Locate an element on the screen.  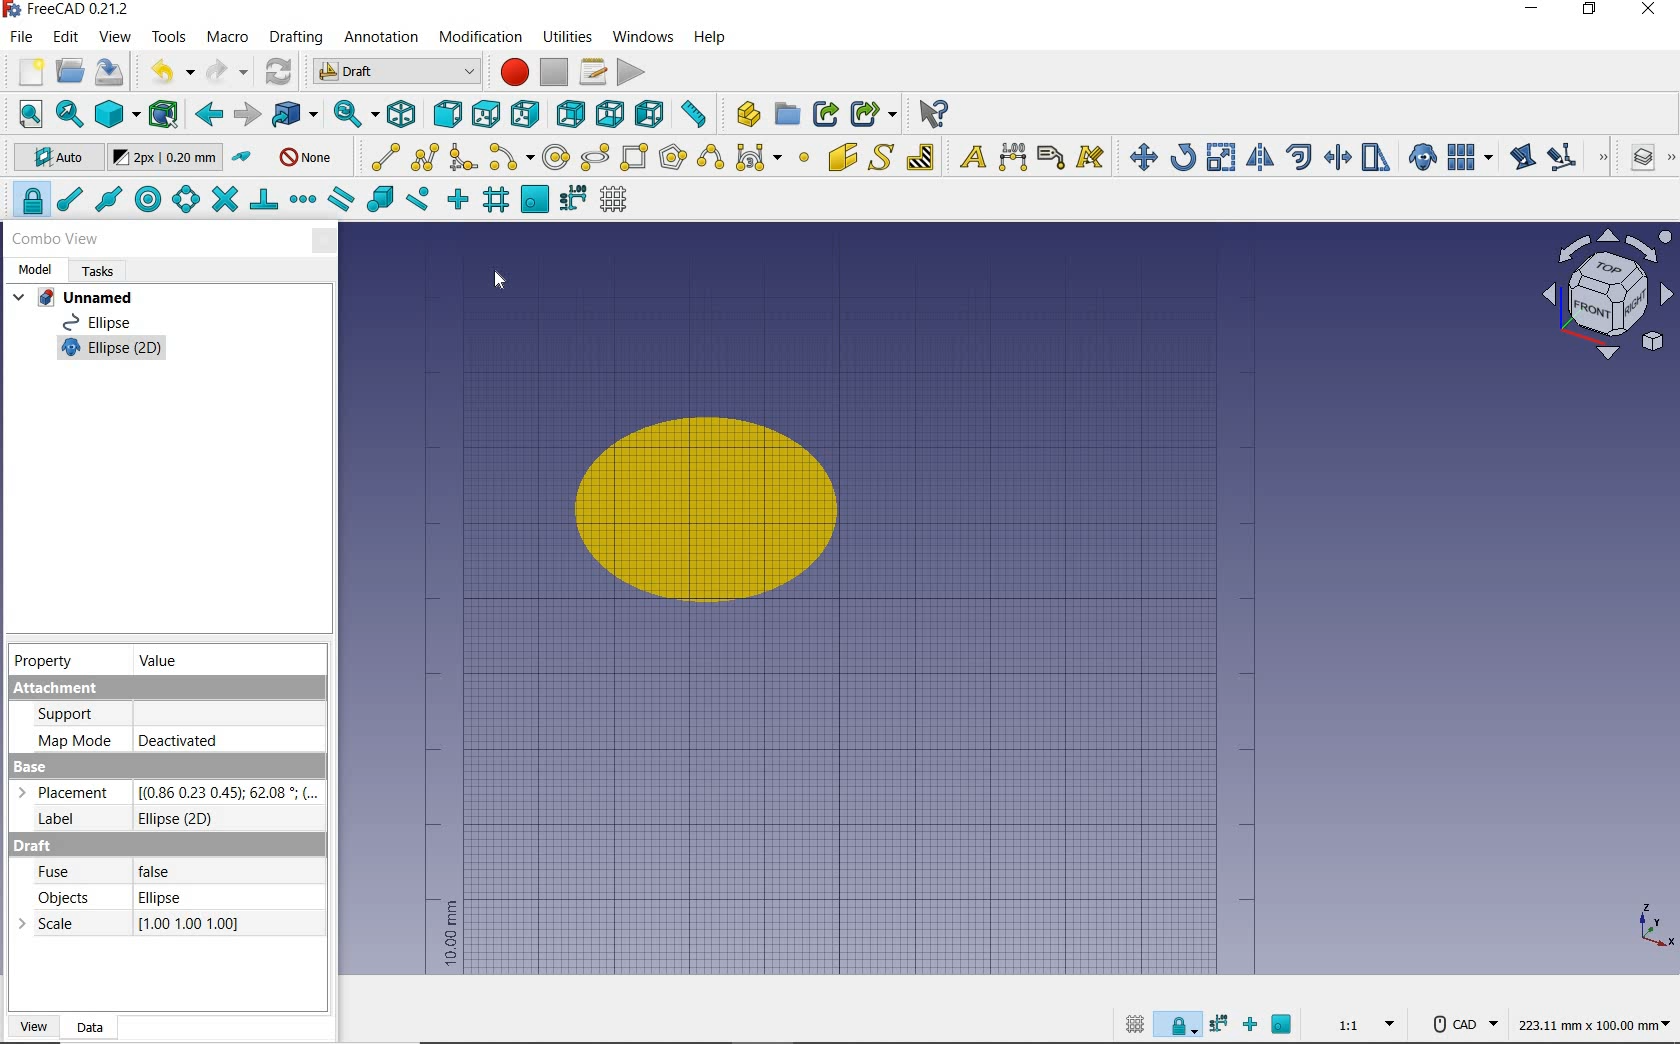
toggle construction mode is located at coordinates (242, 157).